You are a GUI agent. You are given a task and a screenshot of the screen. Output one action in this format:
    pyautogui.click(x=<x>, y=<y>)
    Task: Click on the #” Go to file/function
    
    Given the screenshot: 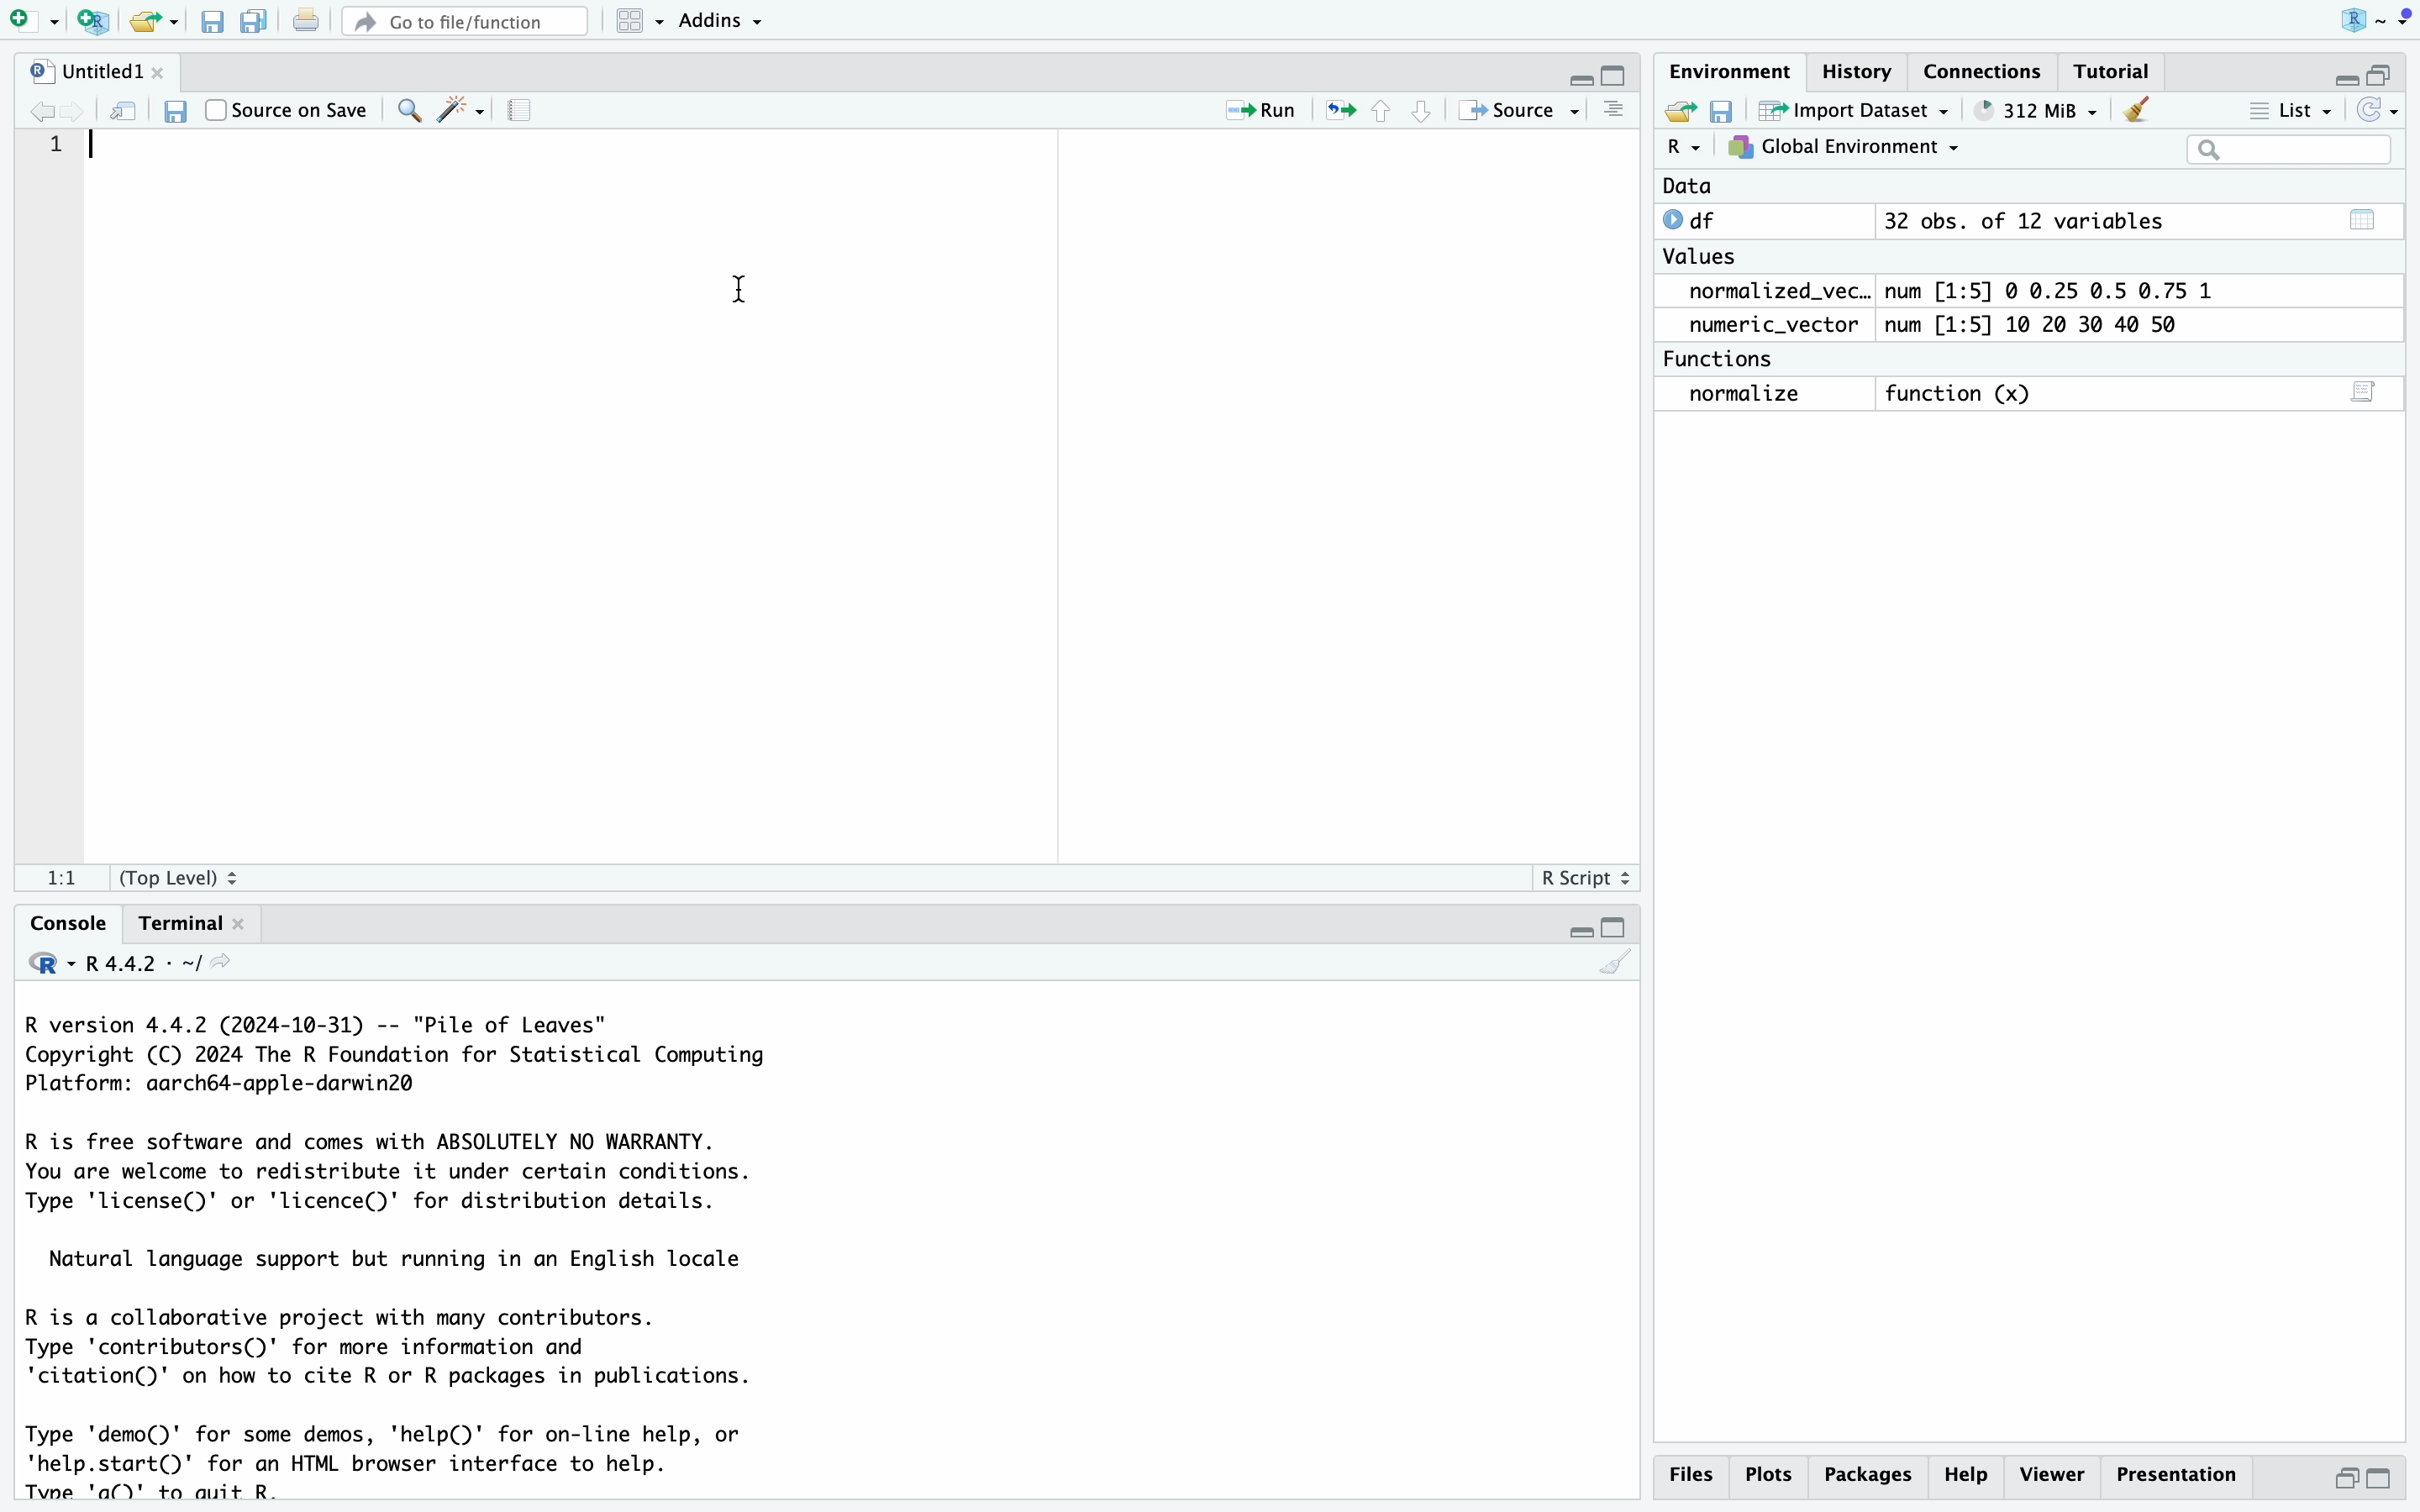 What is the action you would take?
    pyautogui.click(x=461, y=18)
    